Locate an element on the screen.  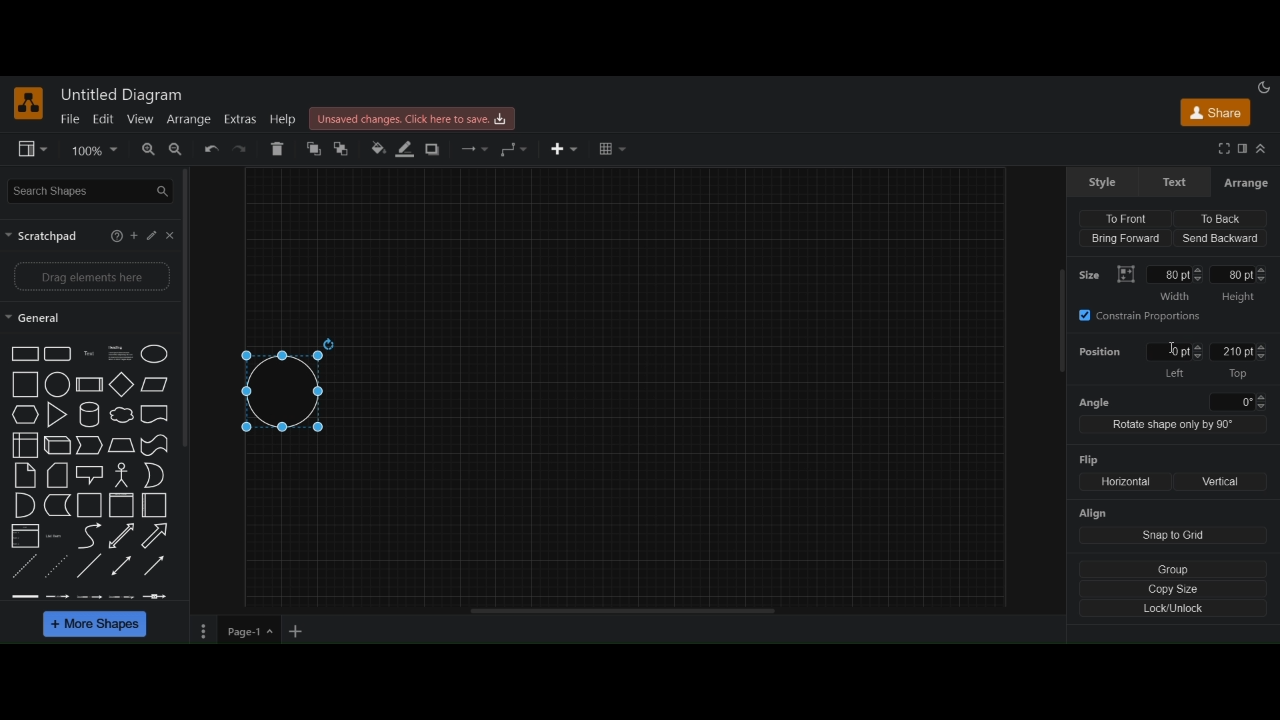
1 side arrow is located at coordinates (154, 564).